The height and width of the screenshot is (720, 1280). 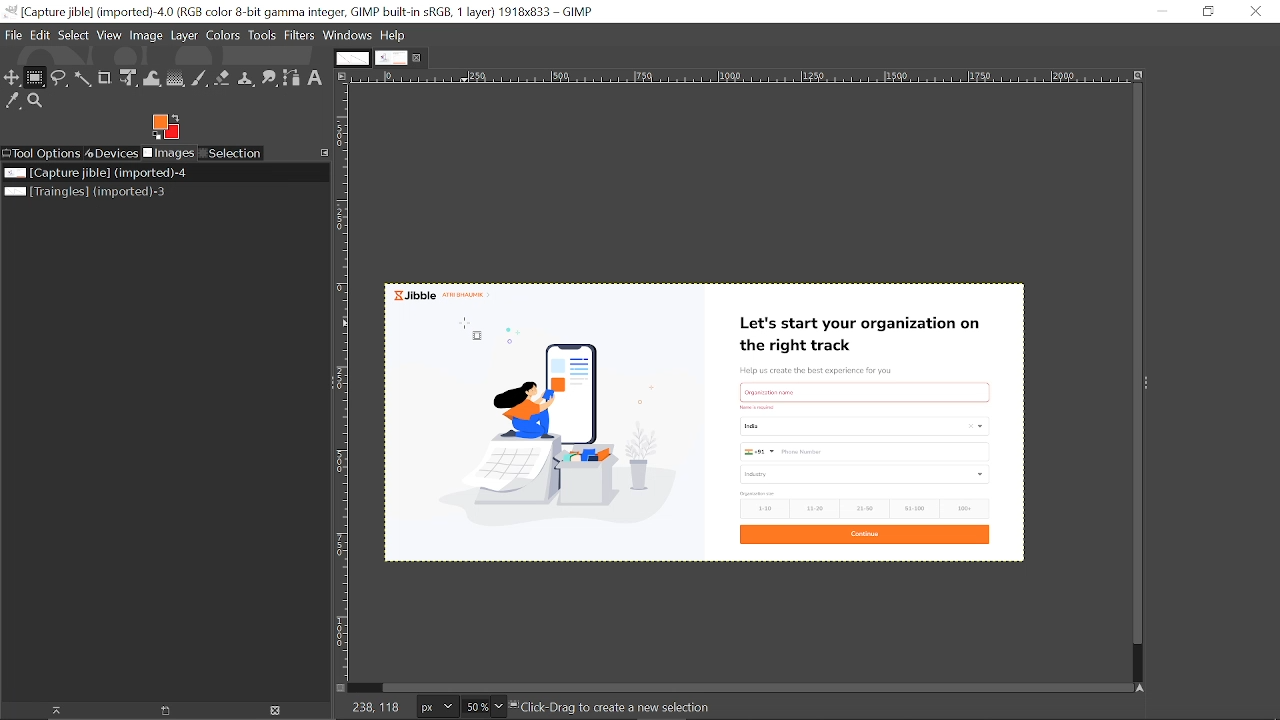 What do you see at coordinates (35, 103) in the screenshot?
I see `Zoom` at bounding box center [35, 103].